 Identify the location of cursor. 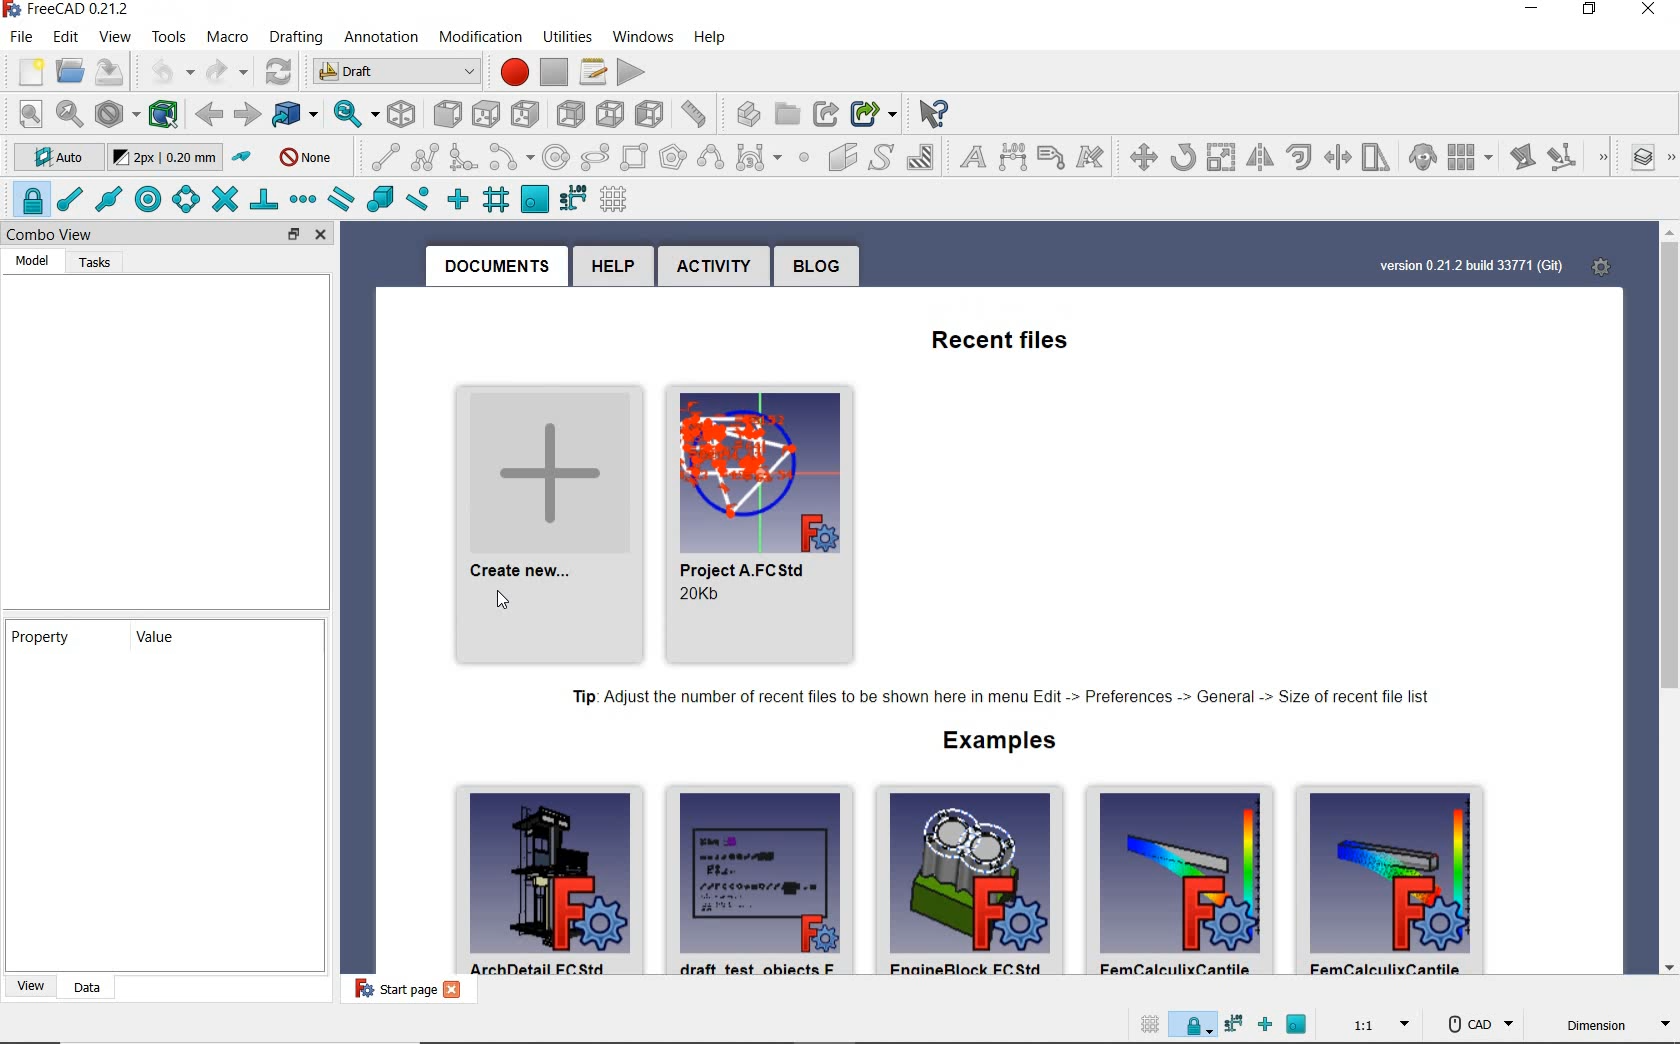
(504, 600).